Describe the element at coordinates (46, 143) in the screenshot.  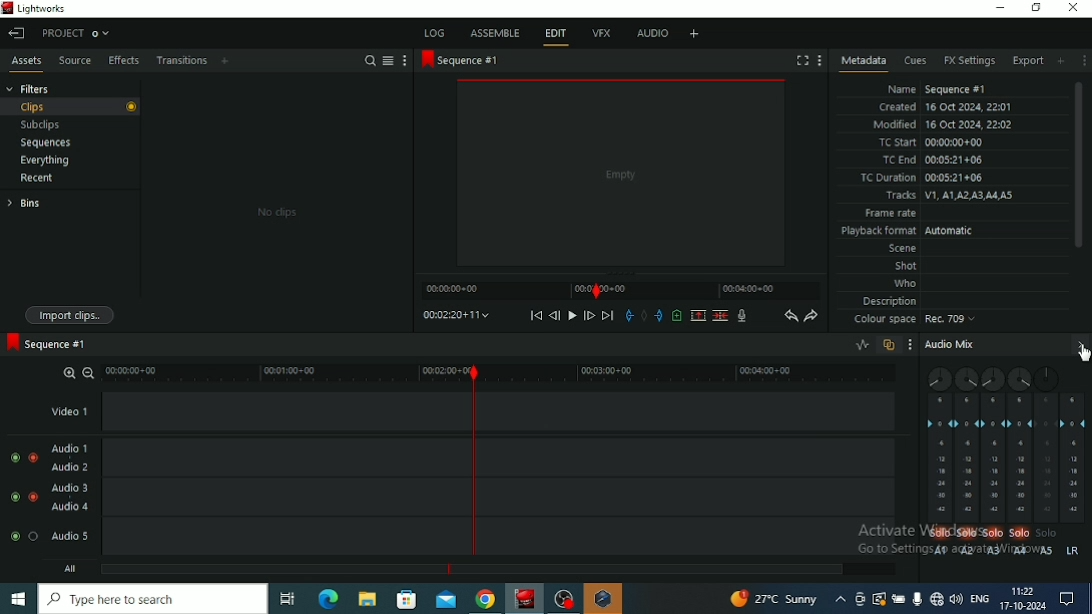
I see `Sequences` at that location.